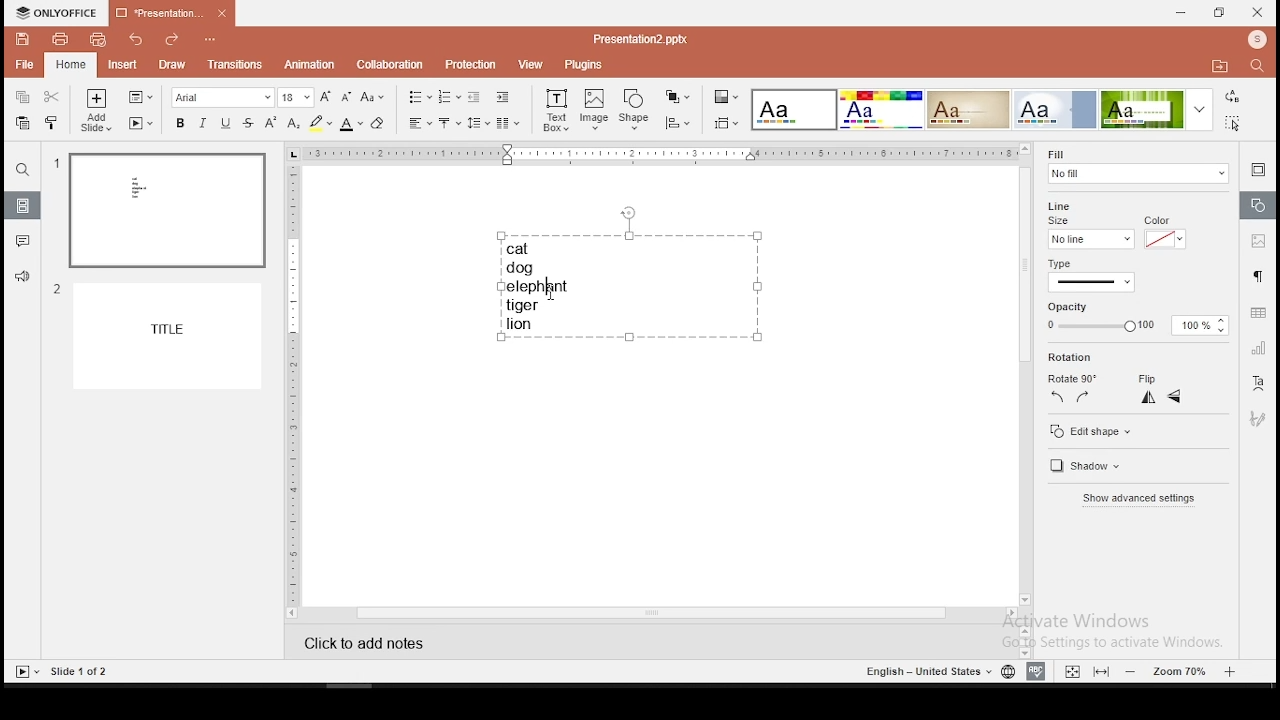  Describe the element at coordinates (504, 98) in the screenshot. I see `increase indent` at that location.